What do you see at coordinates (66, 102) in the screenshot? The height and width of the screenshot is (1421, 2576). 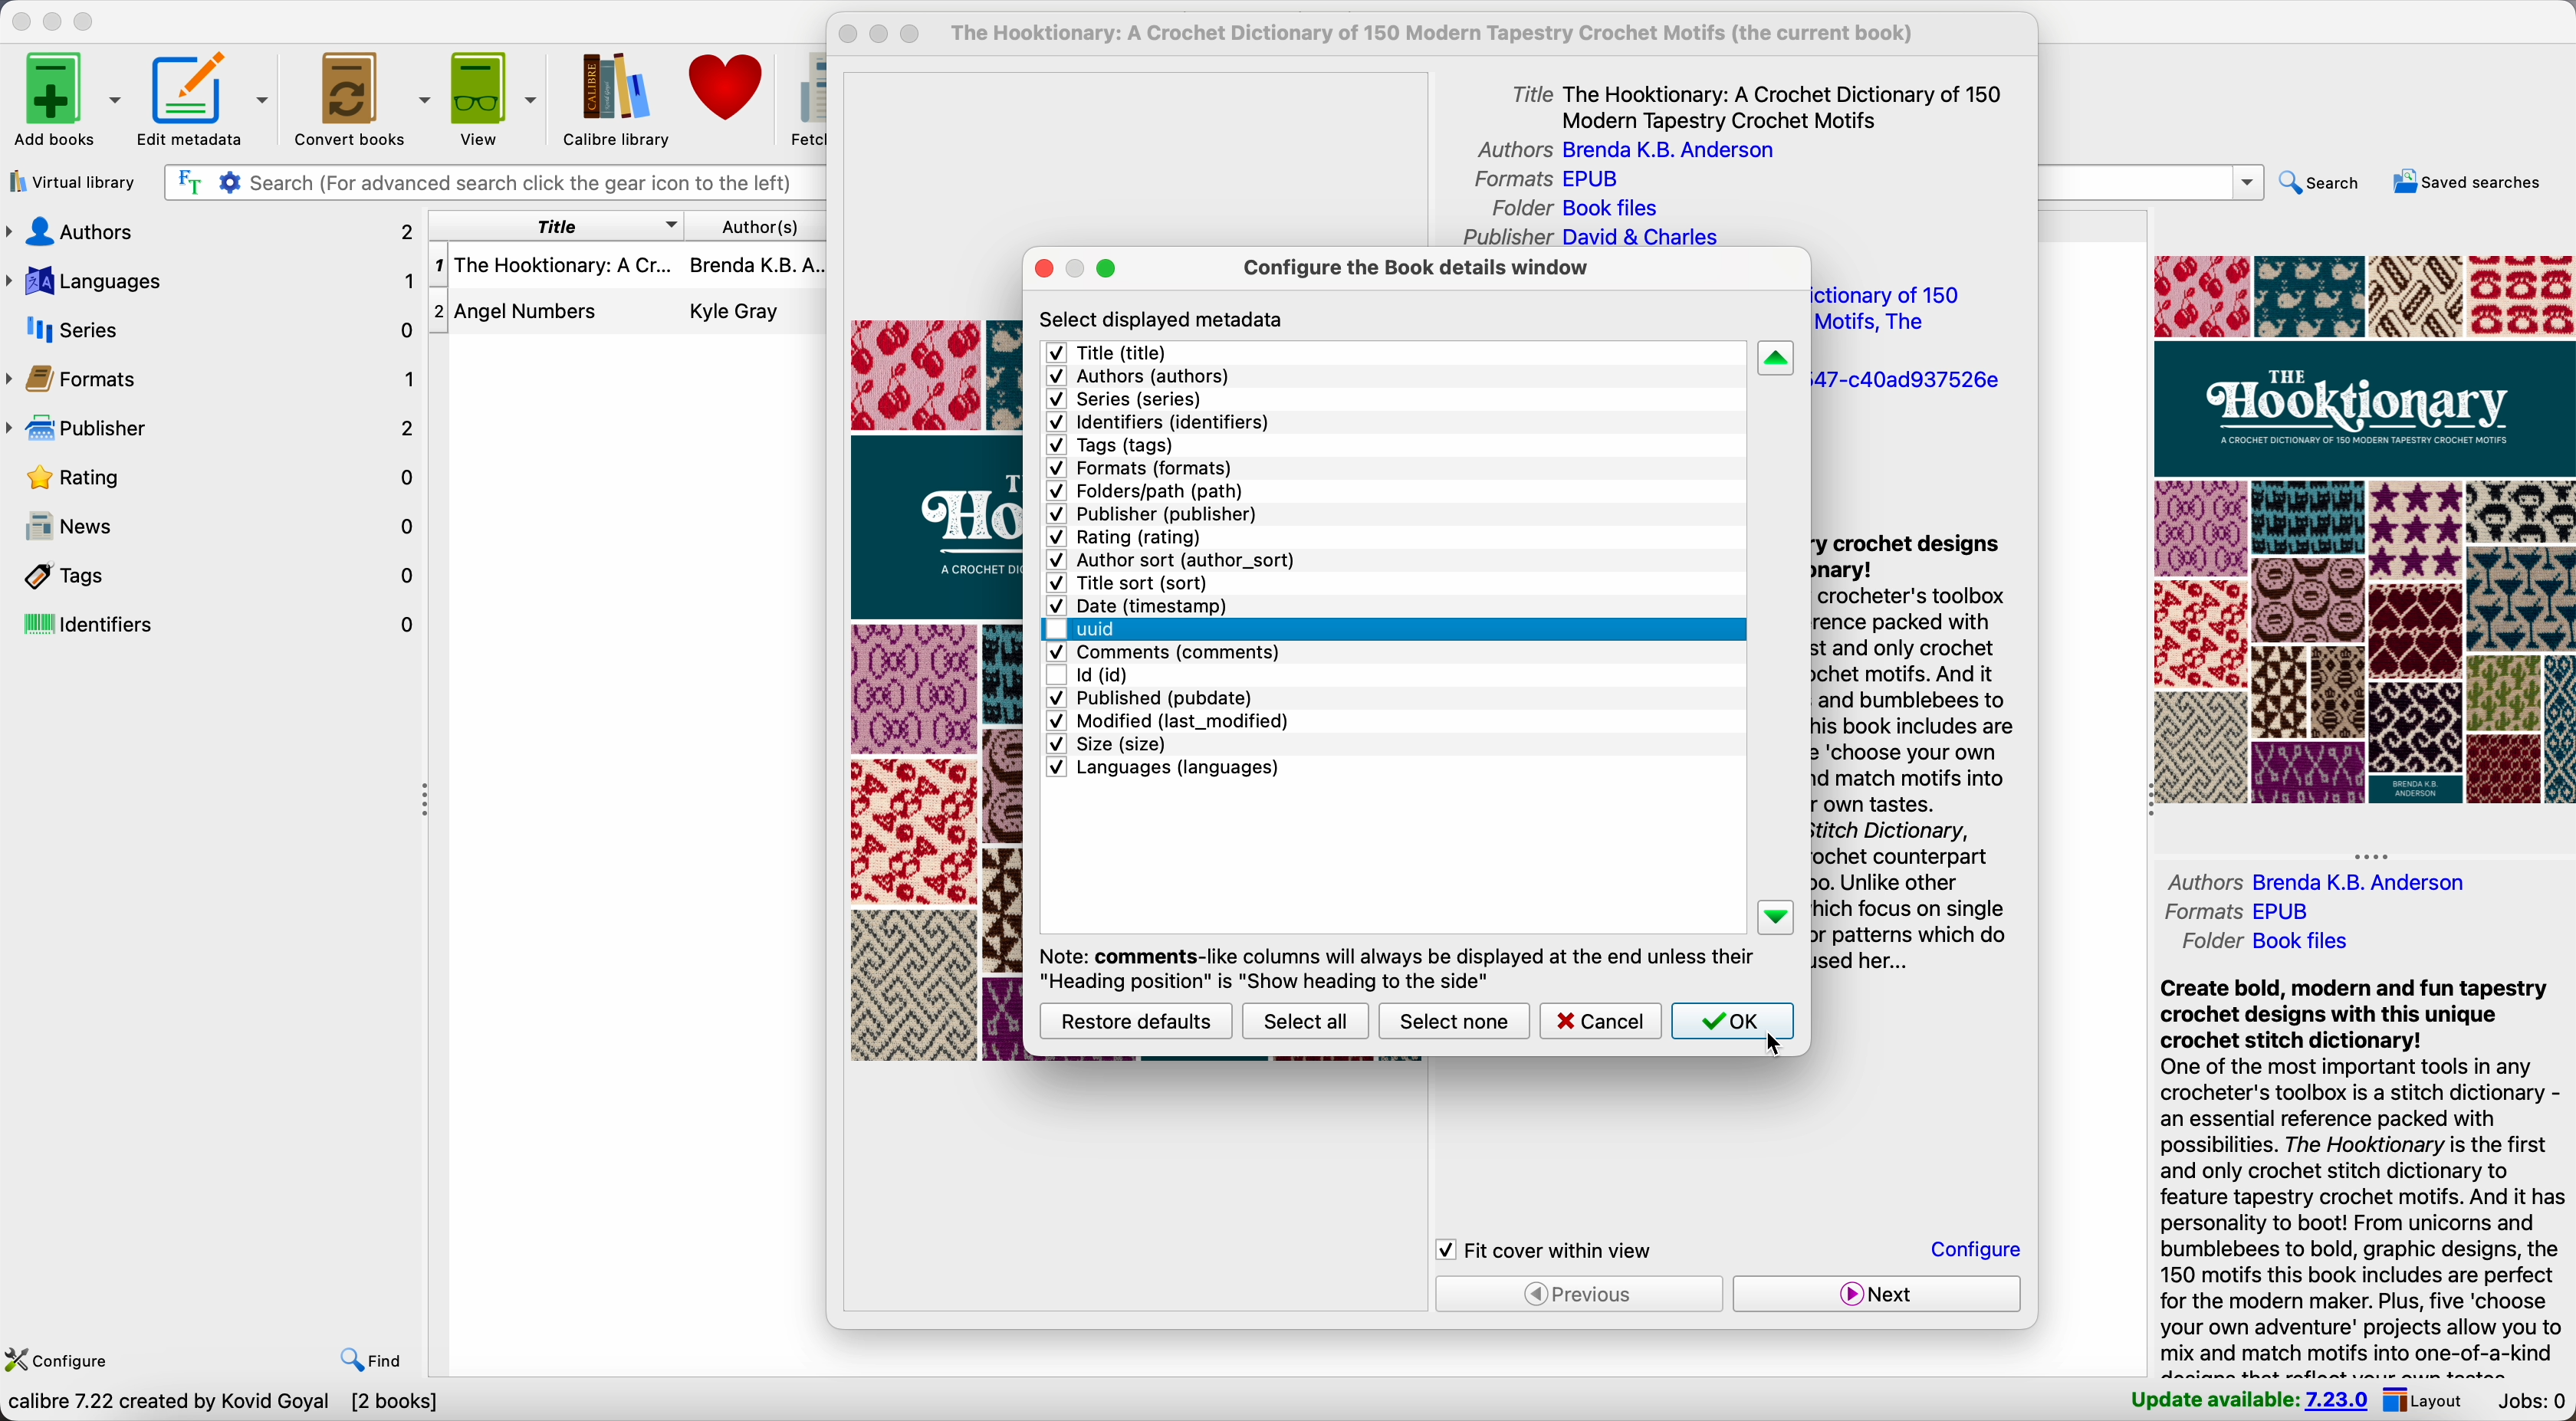 I see `add books` at bounding box center [66, 102].